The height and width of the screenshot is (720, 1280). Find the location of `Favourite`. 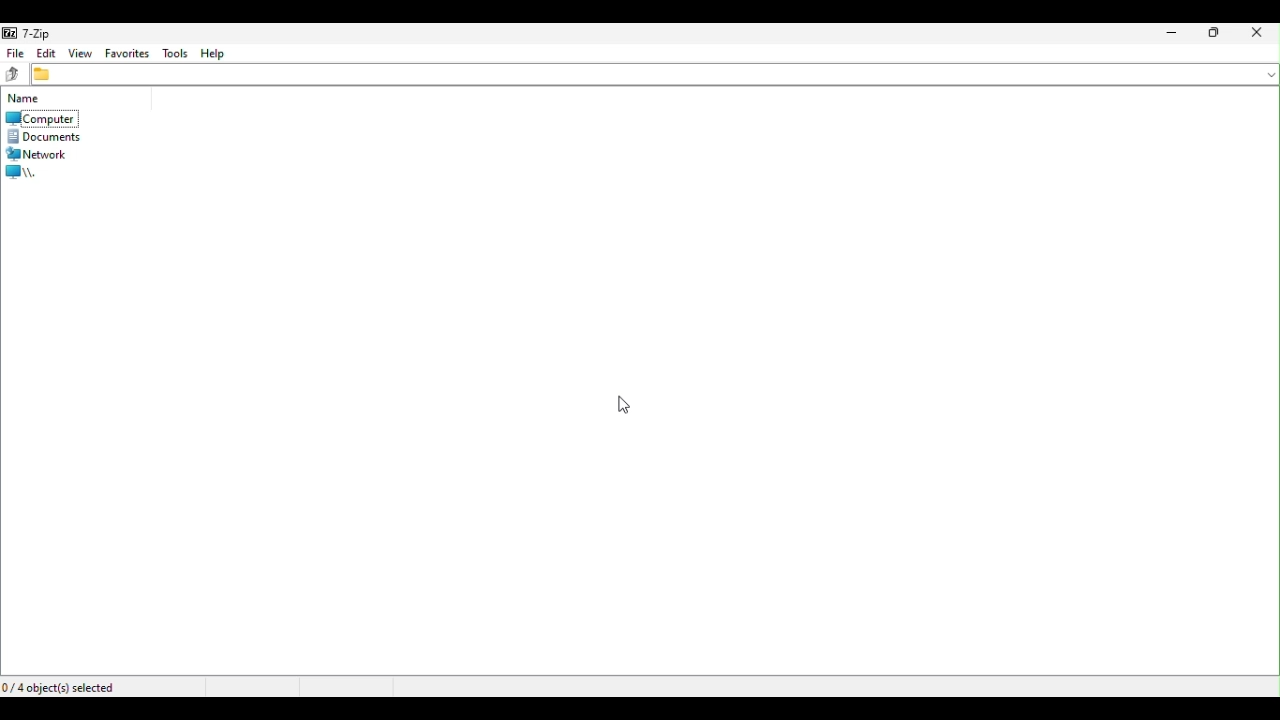

Favourite is located at coordinates (125, 54).